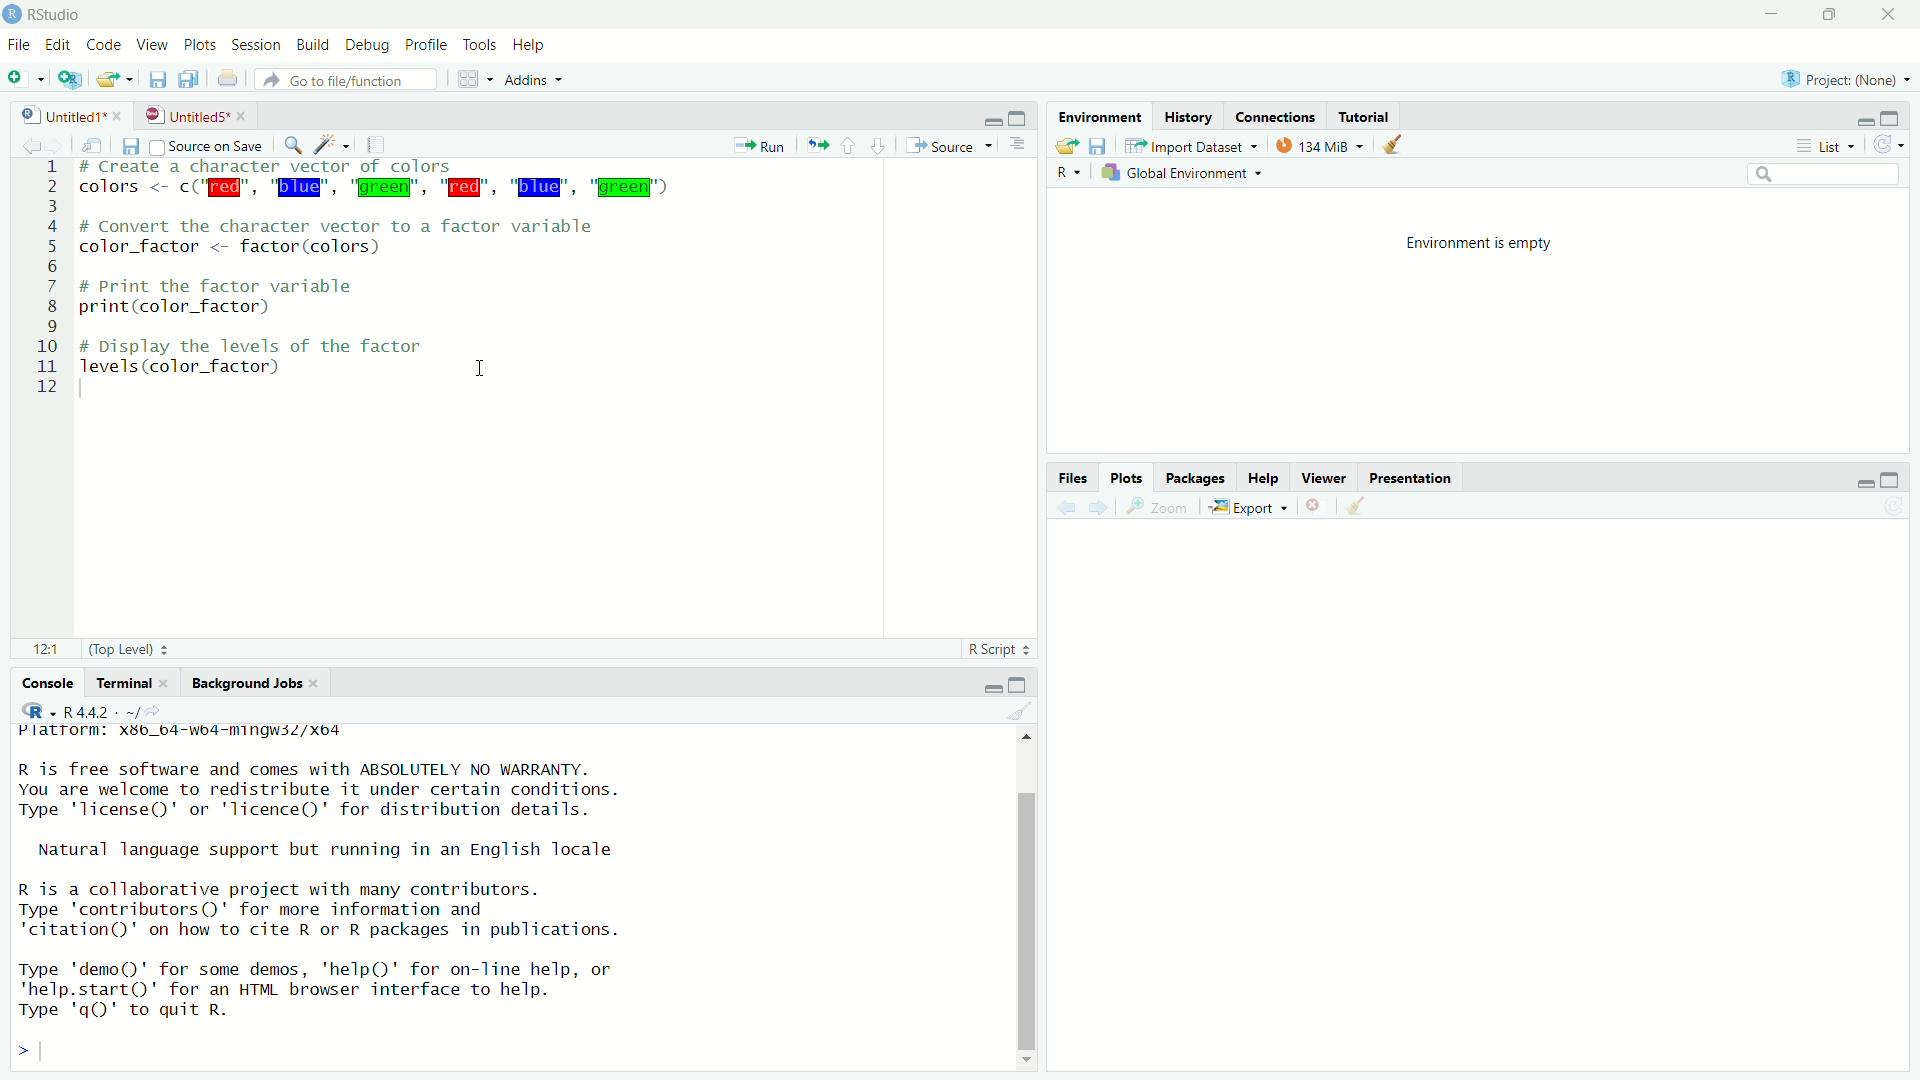 The width and height of the screenshot is (1920, 1080). Describe the element at coordinates (116, 79) in the screenshot. I see `open an existing file` at that location.